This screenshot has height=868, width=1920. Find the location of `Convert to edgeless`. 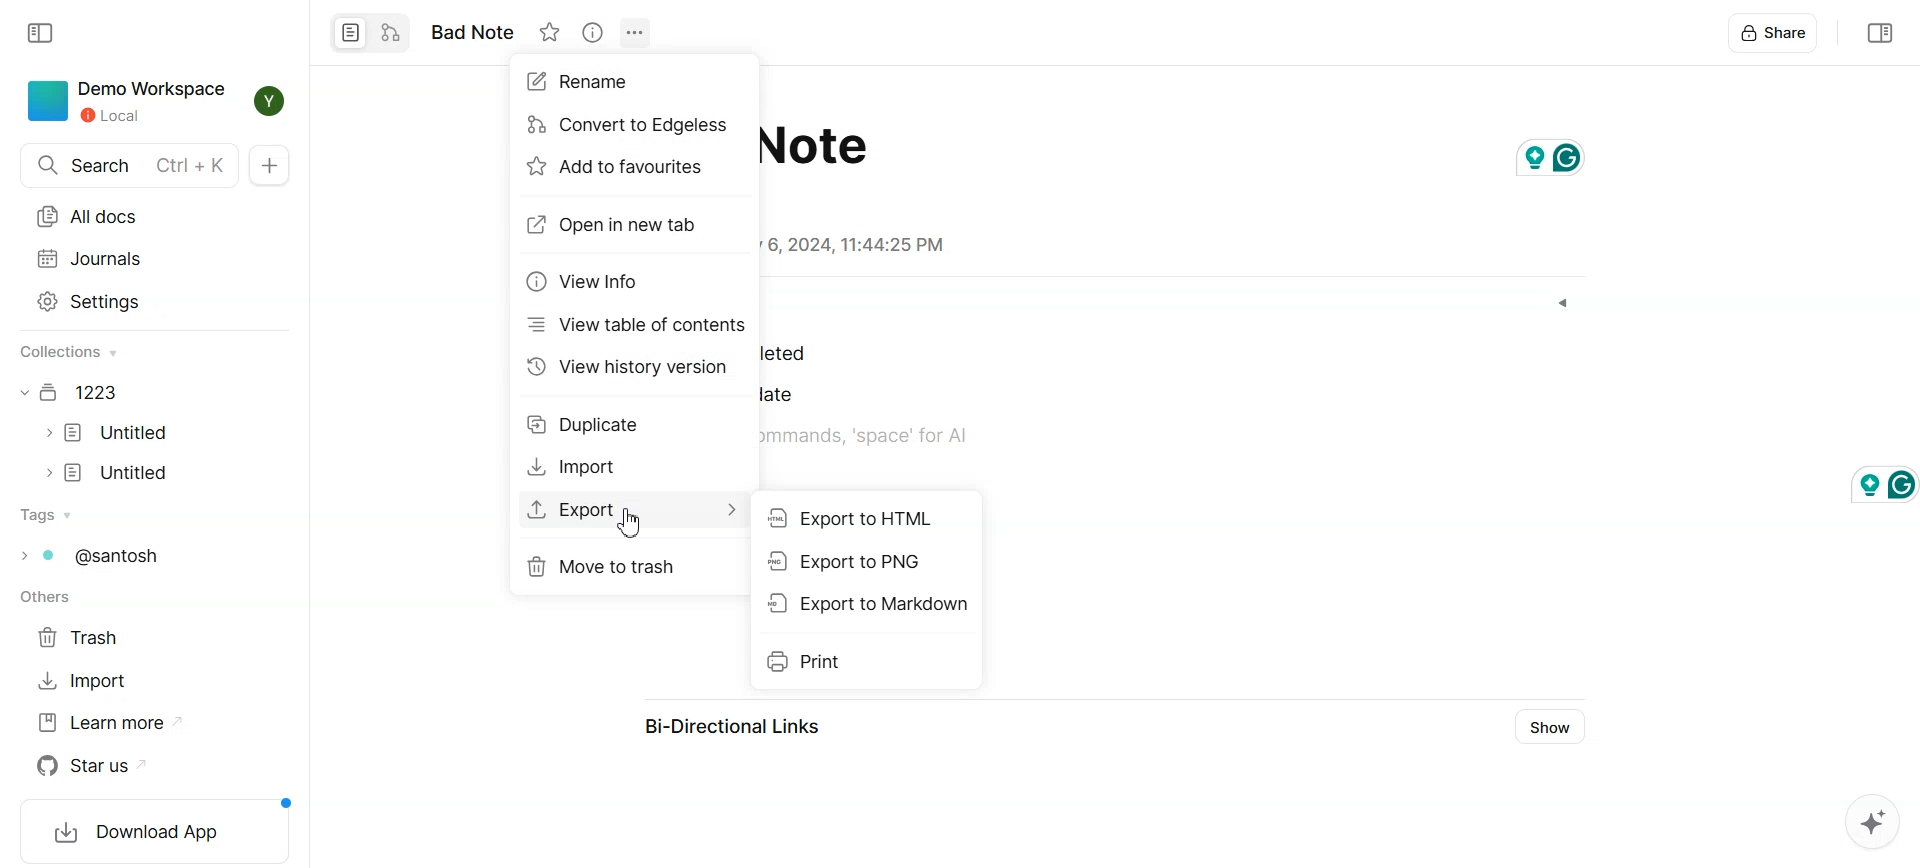

Convert to edgeless is located at coordinates (390, 31).